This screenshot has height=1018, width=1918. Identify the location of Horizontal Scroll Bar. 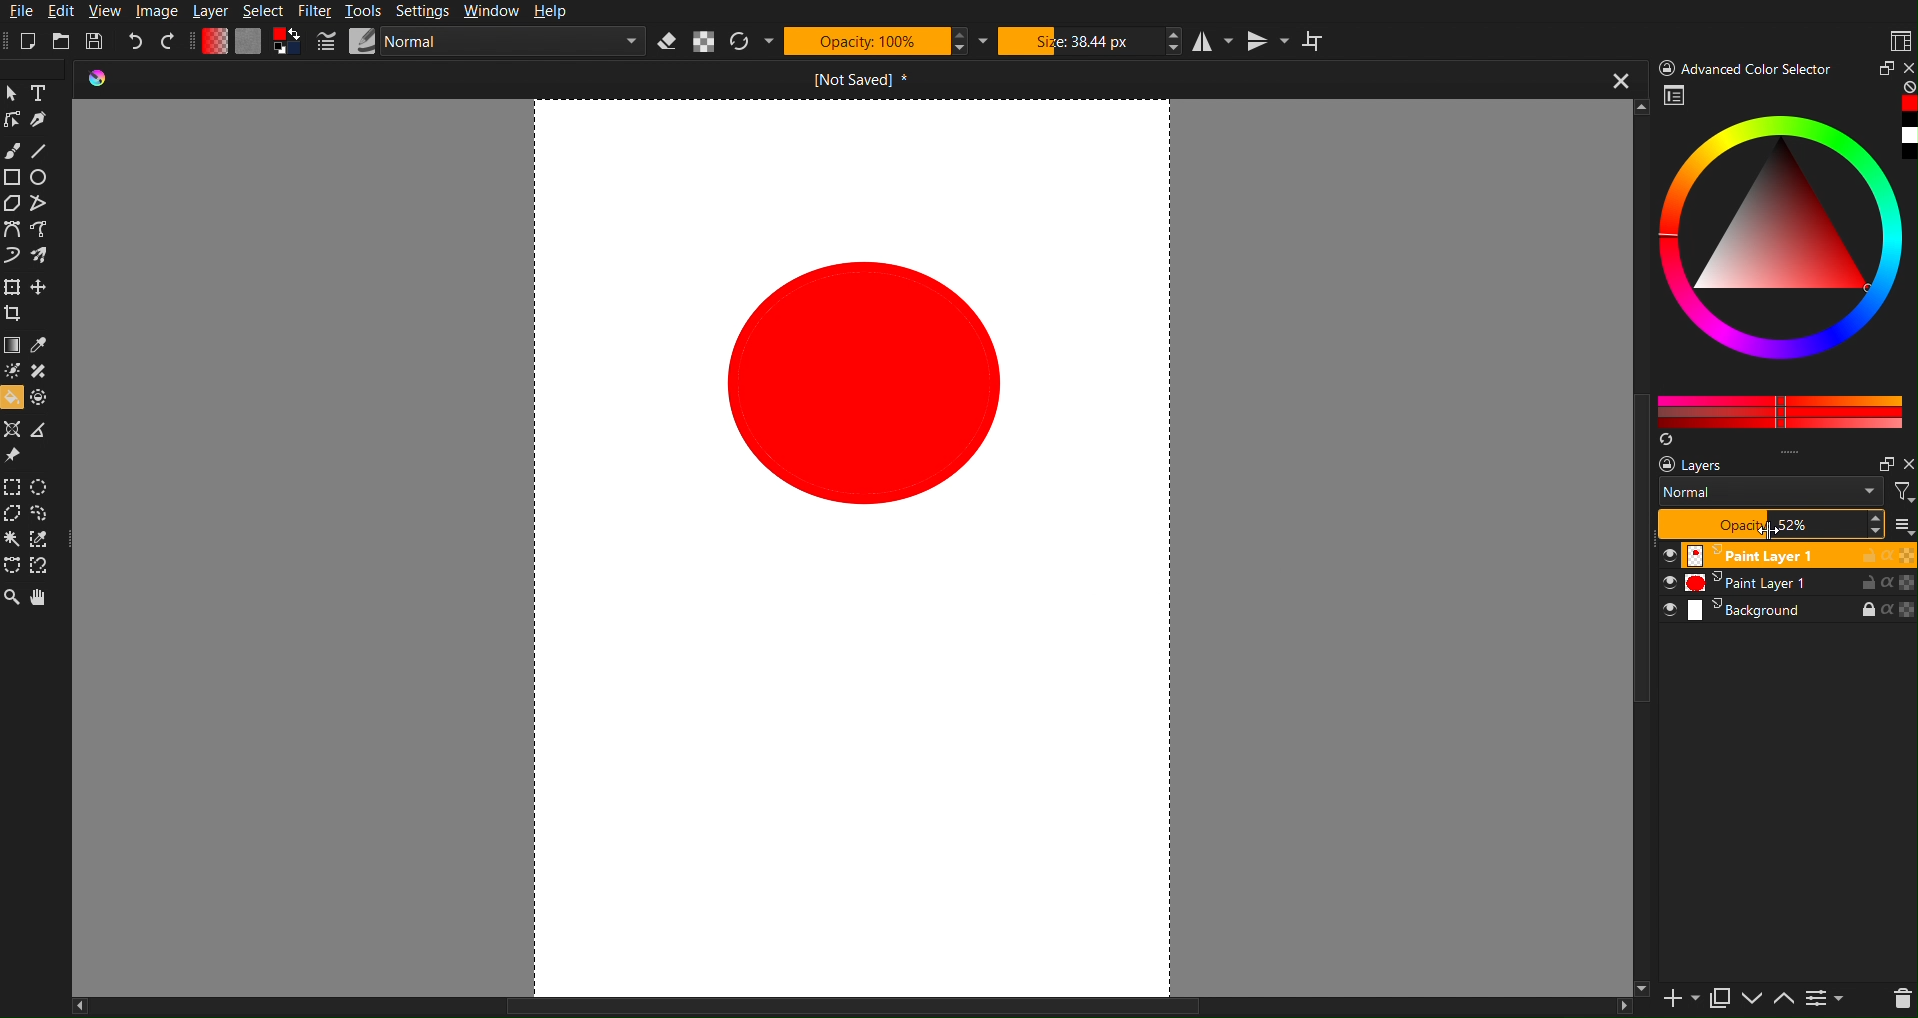
(840, 1009).